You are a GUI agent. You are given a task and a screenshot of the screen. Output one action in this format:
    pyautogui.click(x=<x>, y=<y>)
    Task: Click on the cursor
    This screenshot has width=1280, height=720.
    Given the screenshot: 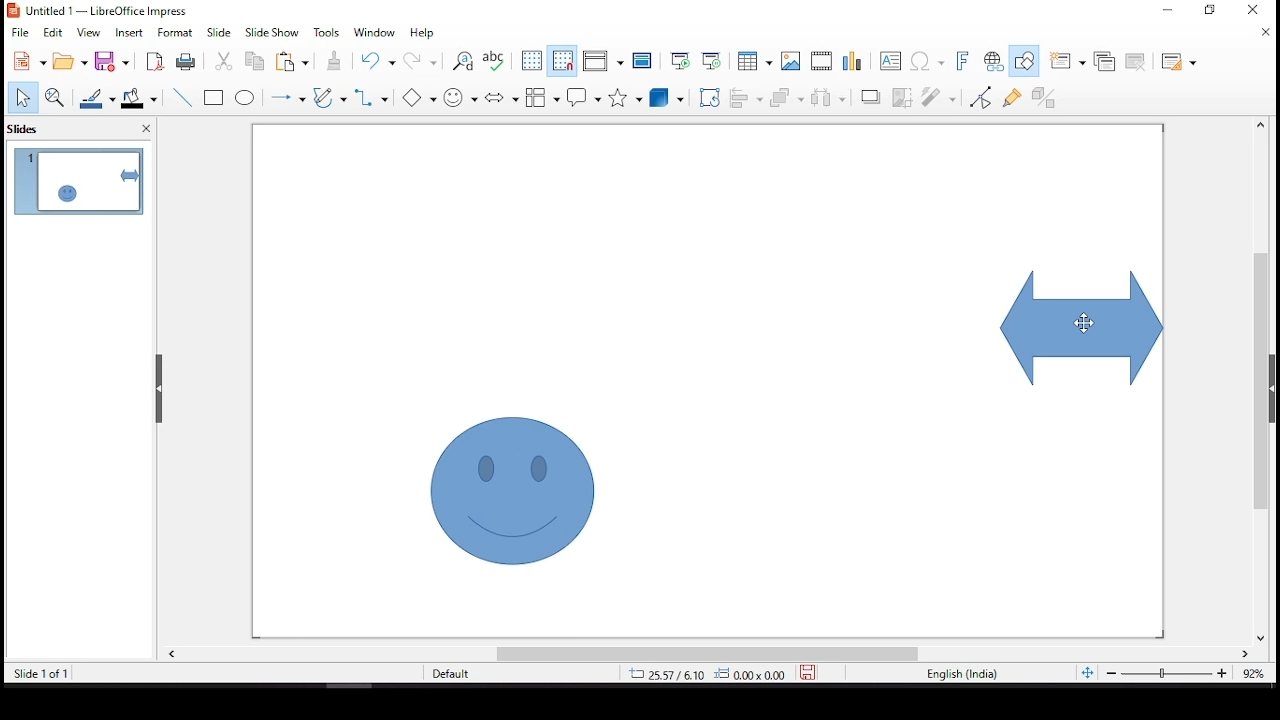 What is the action you would take?
    pyautogui.click(x=1083, y=323)
    